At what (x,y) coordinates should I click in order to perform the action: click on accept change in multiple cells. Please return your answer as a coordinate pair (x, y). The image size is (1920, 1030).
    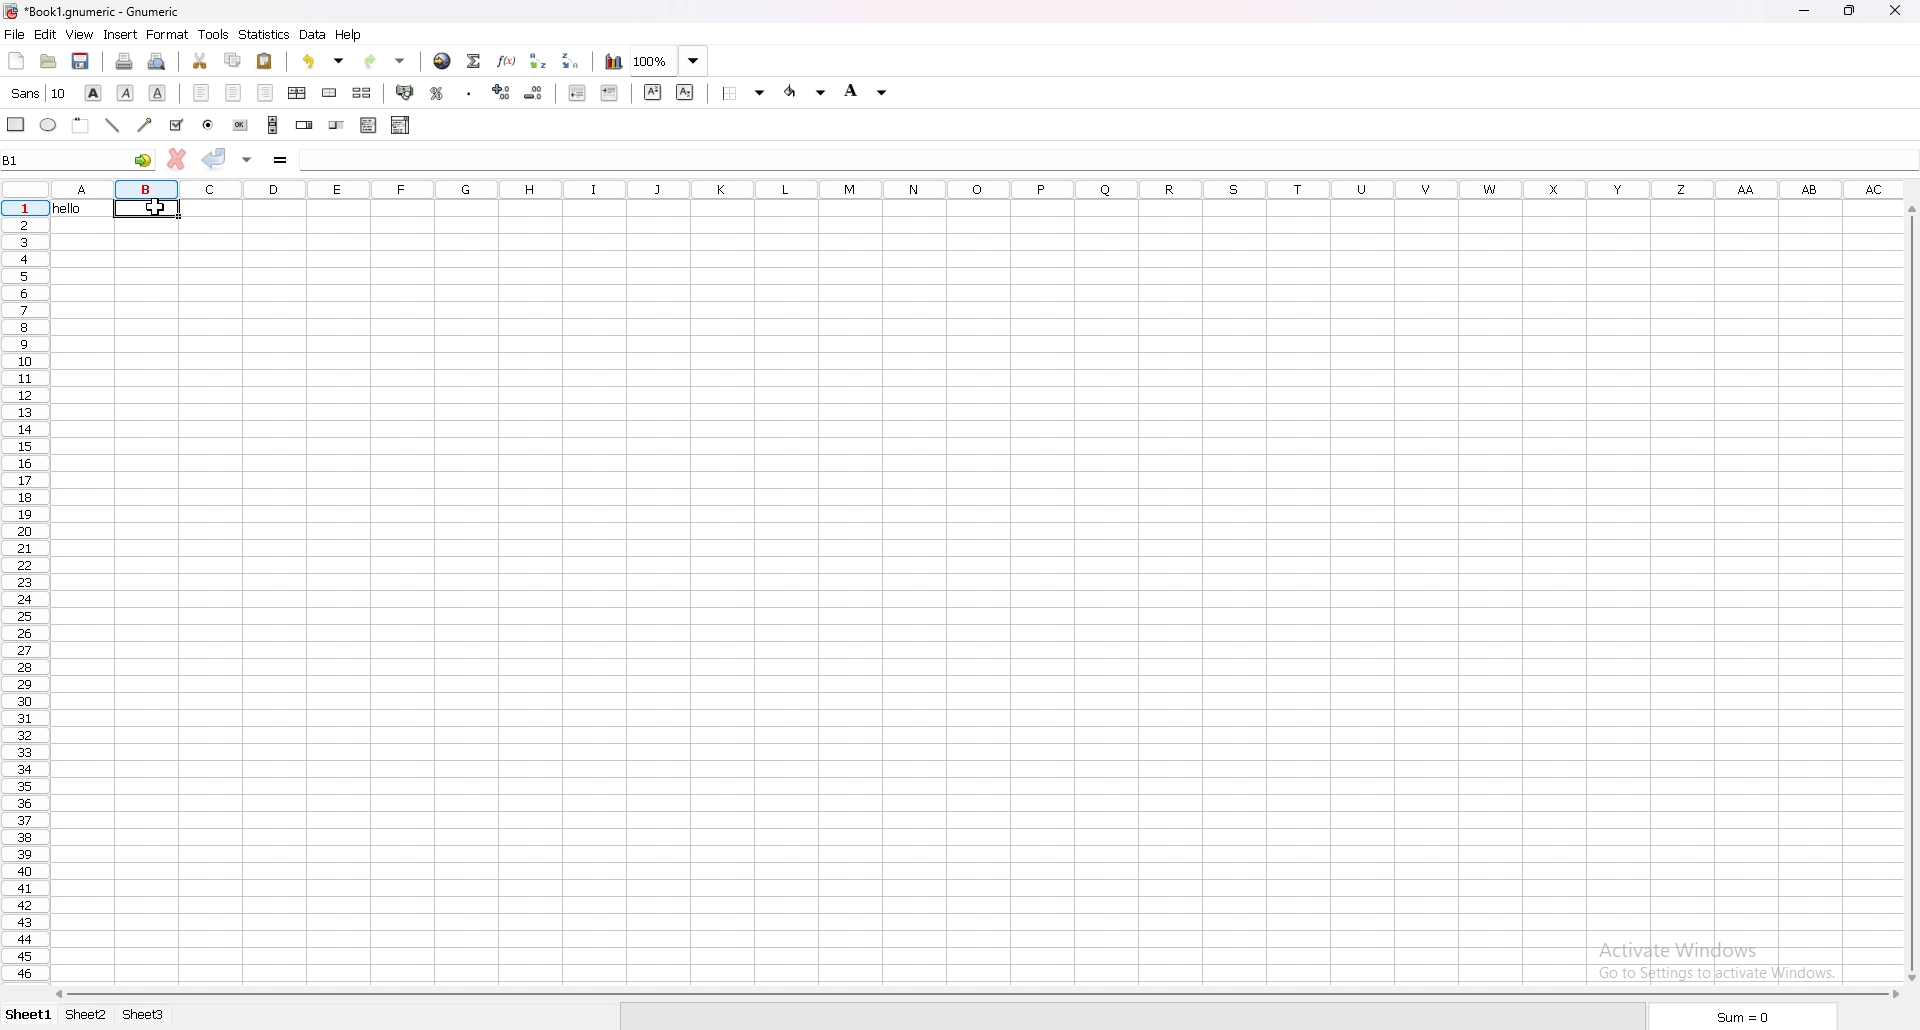
    Looking at the image, I should click on (248, 159).